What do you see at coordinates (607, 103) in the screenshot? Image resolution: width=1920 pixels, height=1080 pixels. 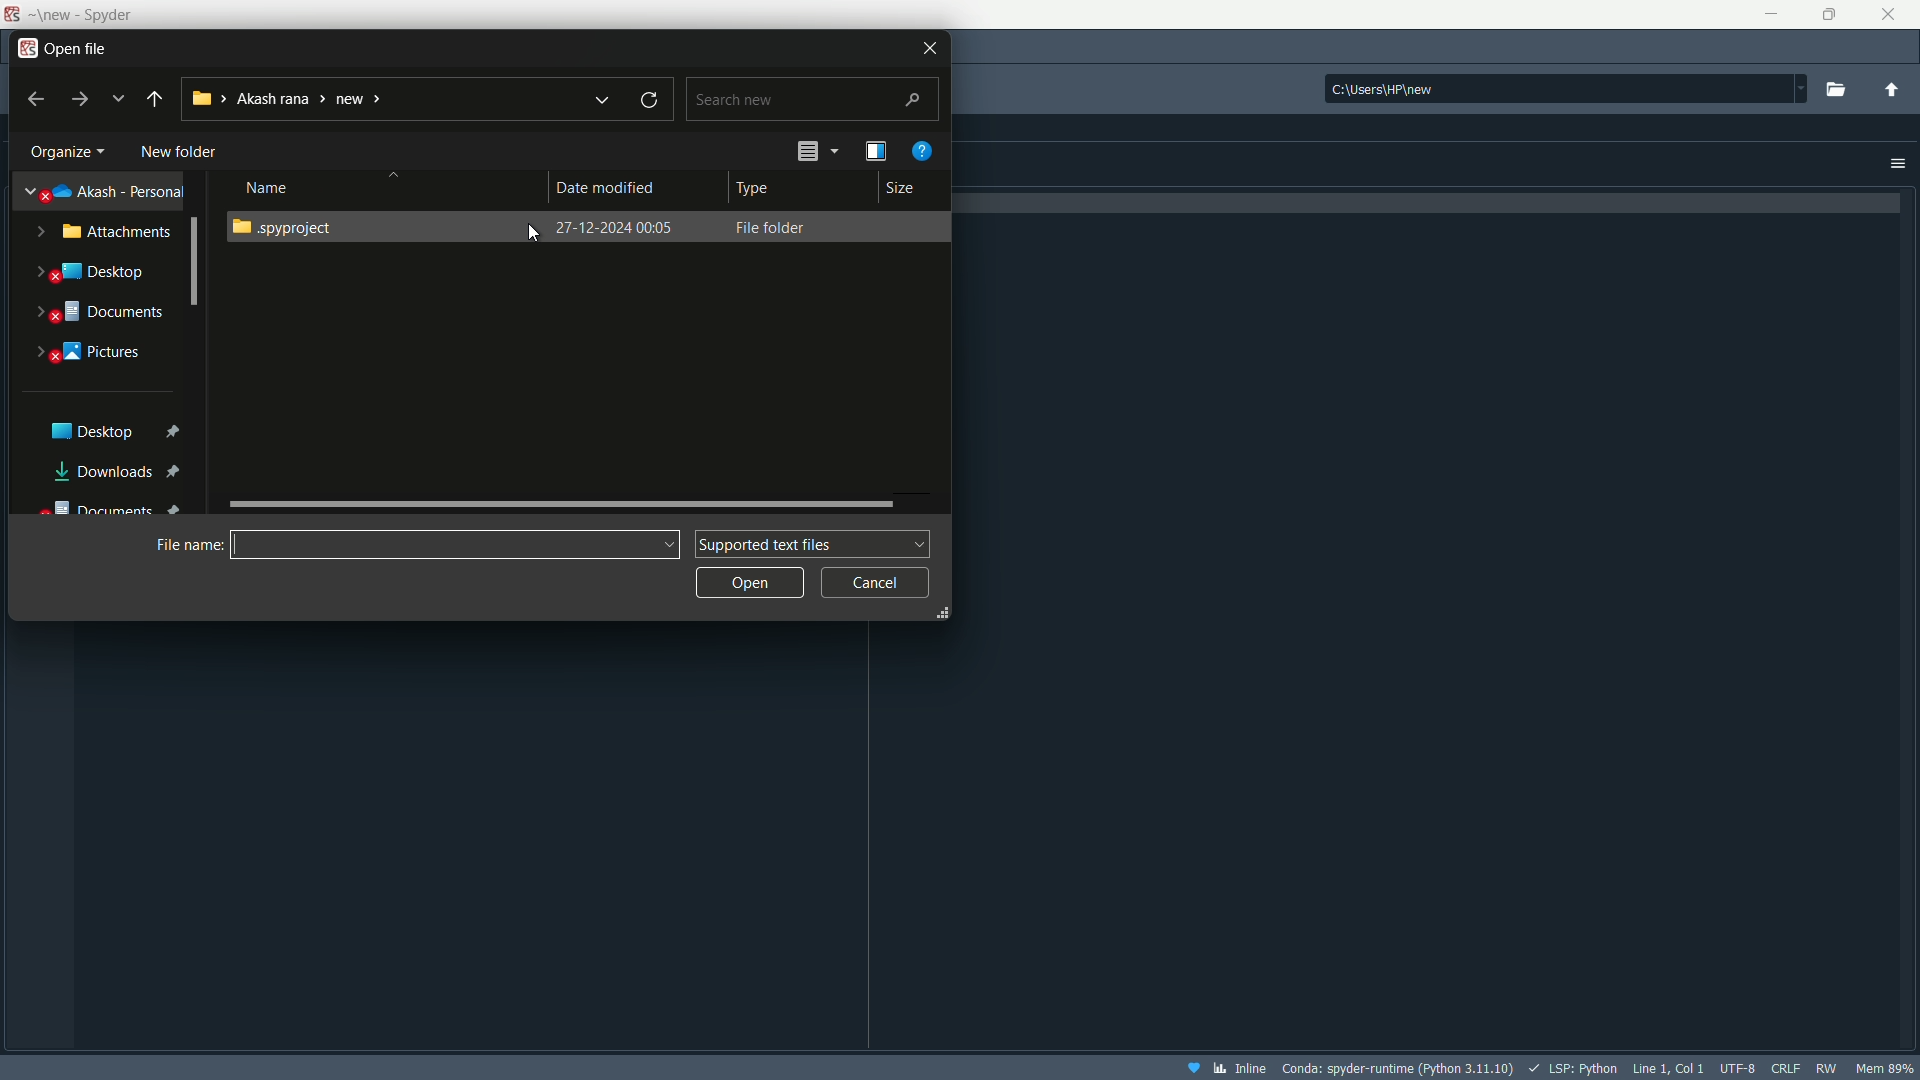 I see `previous locations` at bounding box center [607, 103].